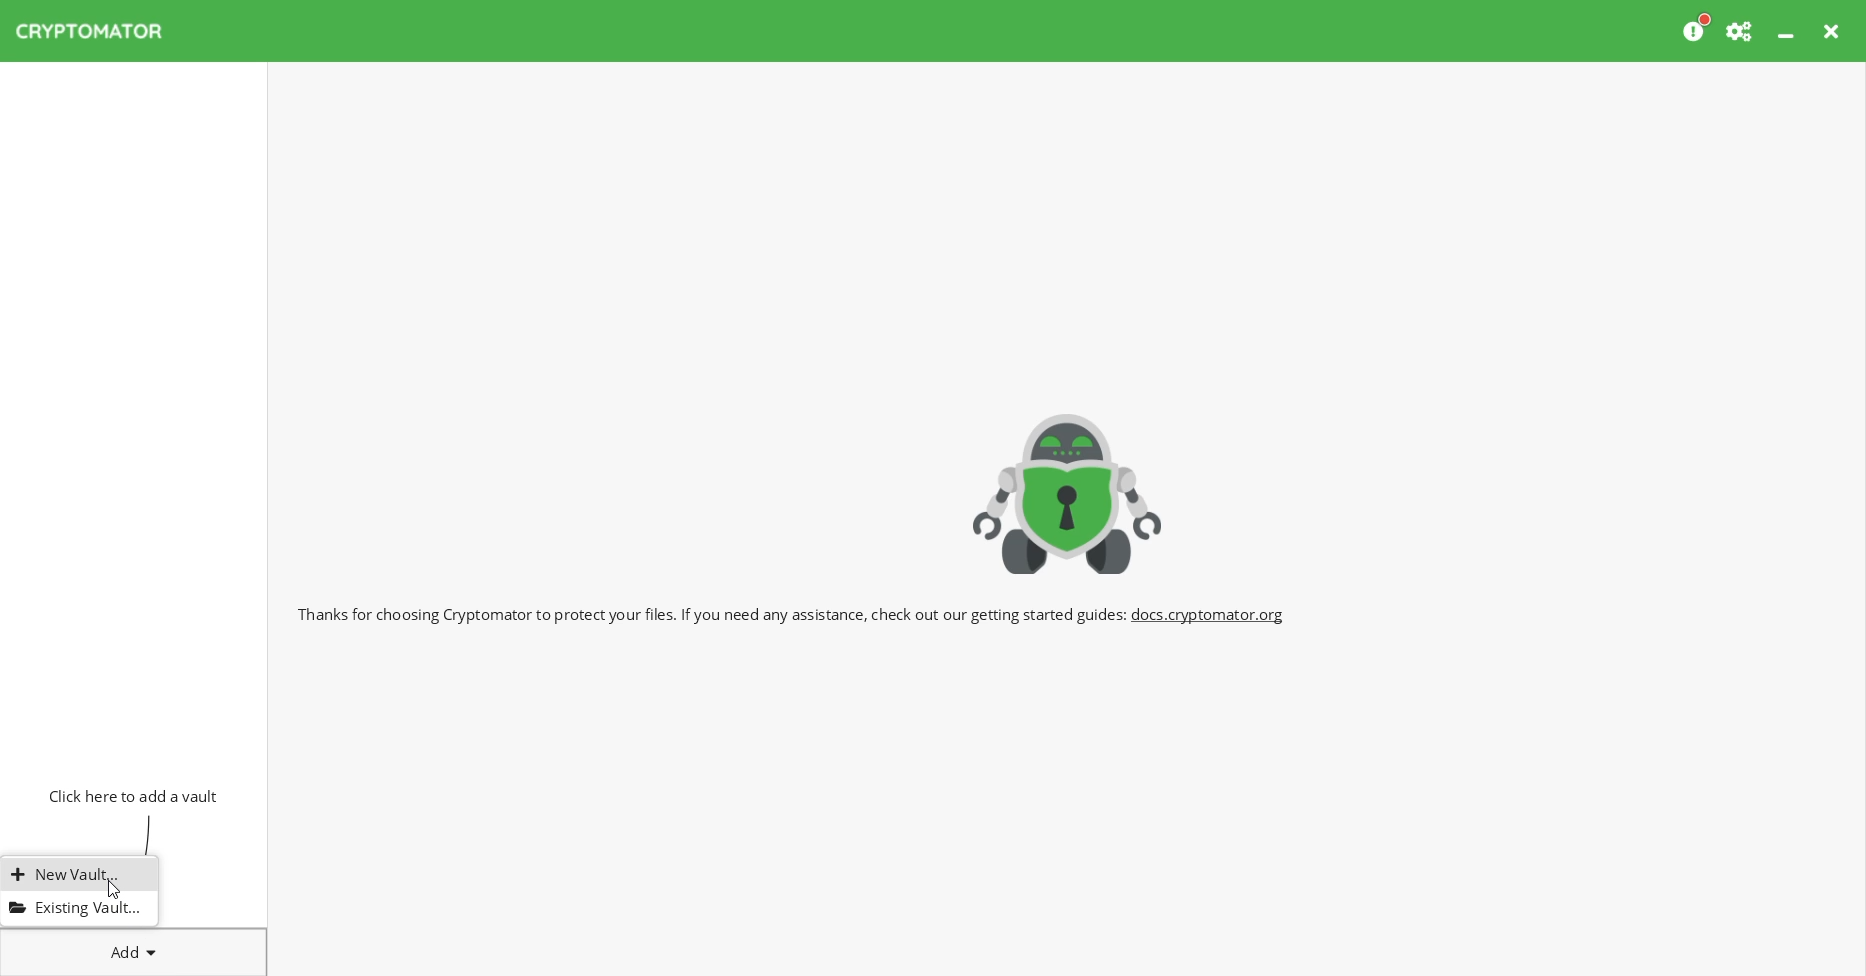 The image size is (1866, 976). What do you see at coordinates (1788, 31) in the screenshot?
I see `Minimize` at bounding box center [1788, 31].